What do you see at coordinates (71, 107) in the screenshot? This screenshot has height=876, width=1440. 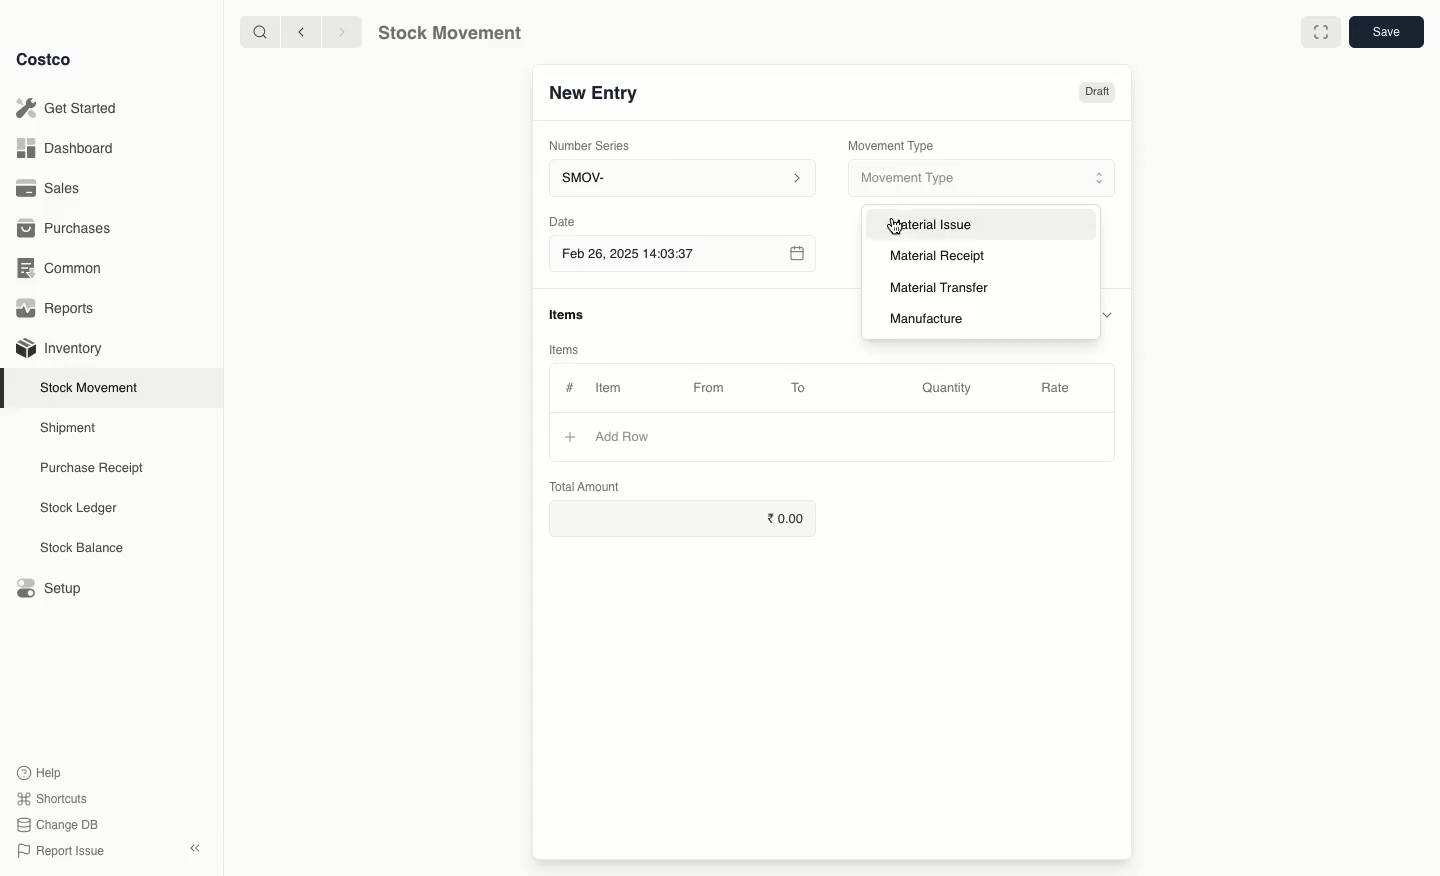 I see `Get Started` at bounding box center [71, 107].